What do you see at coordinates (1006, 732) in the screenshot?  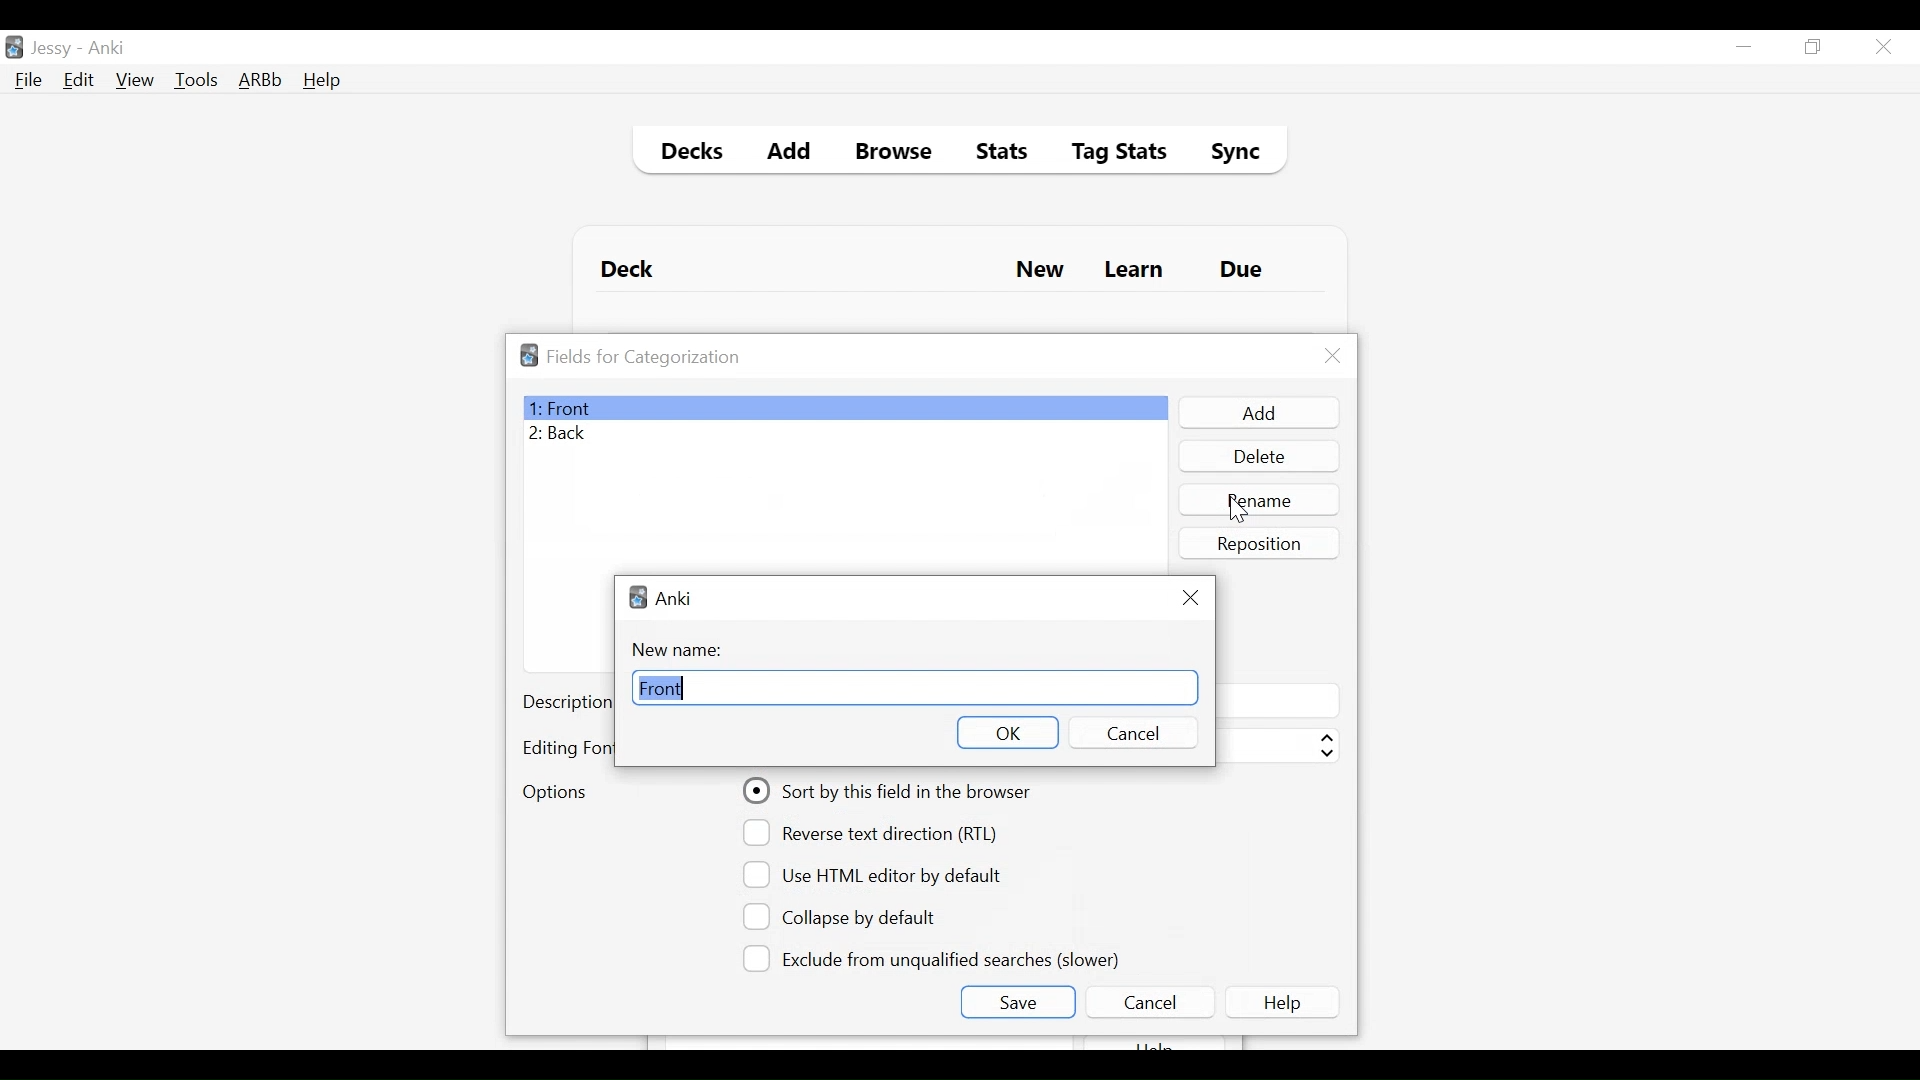 I see `OK` at bounding box center [1006, 732].